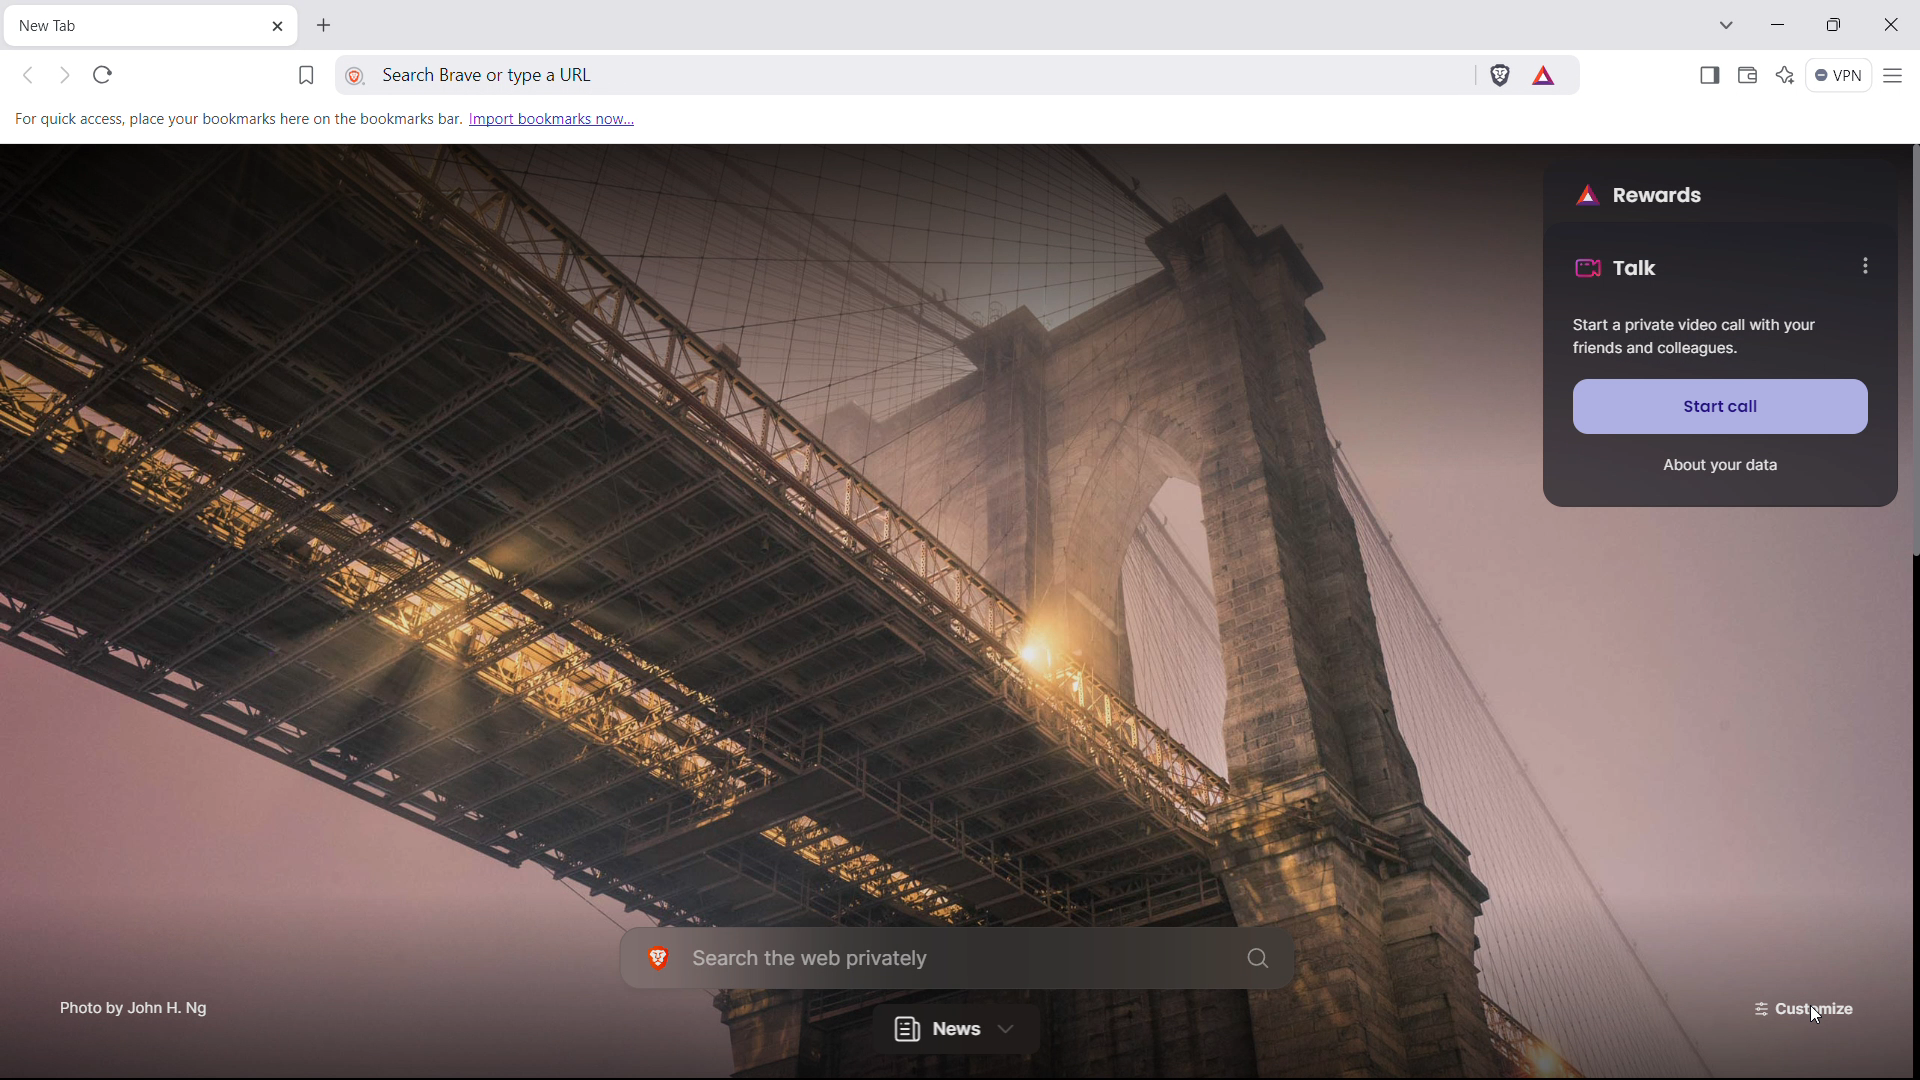 This screenshot has height=1080, width=1920. Describe the element at coordinates (1708, 76) in the screenshot. I see `open sidebar` at that location.